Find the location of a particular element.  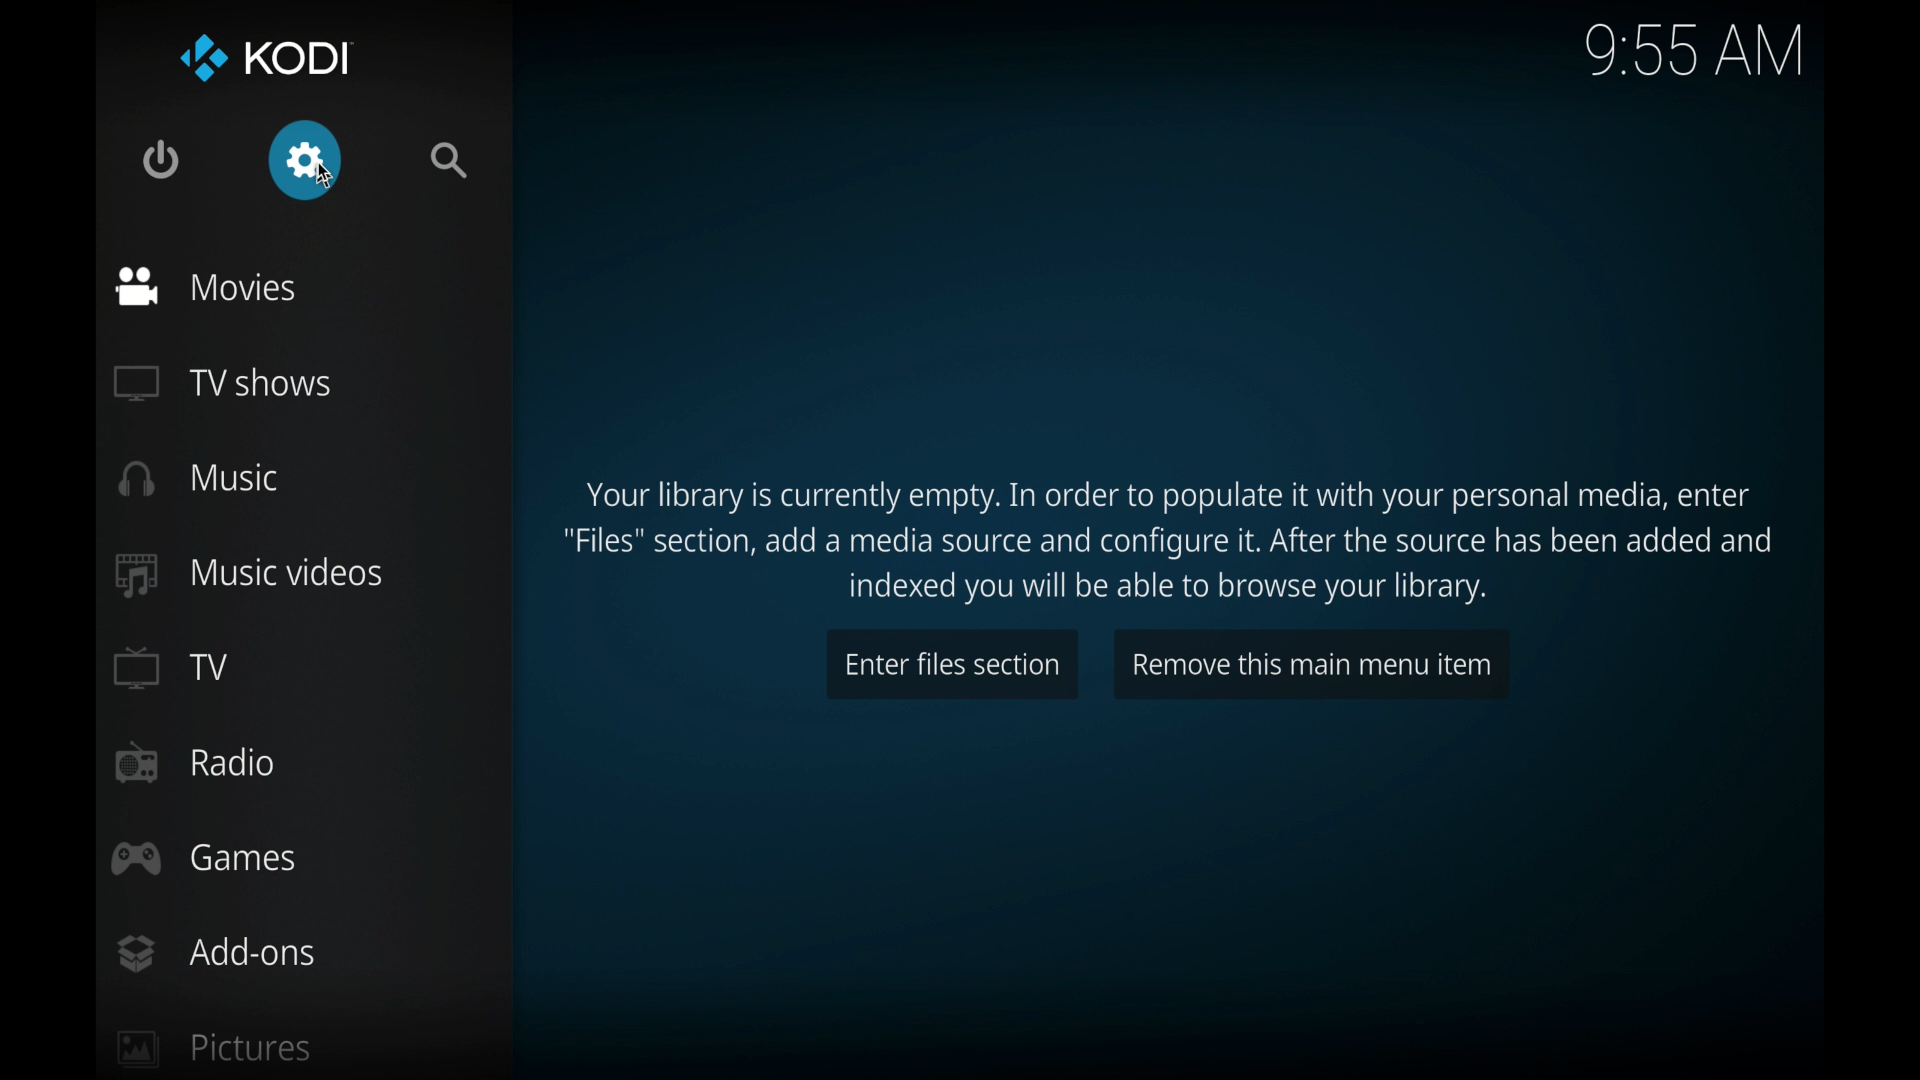

Cursor is located at coordinates (323, 179).